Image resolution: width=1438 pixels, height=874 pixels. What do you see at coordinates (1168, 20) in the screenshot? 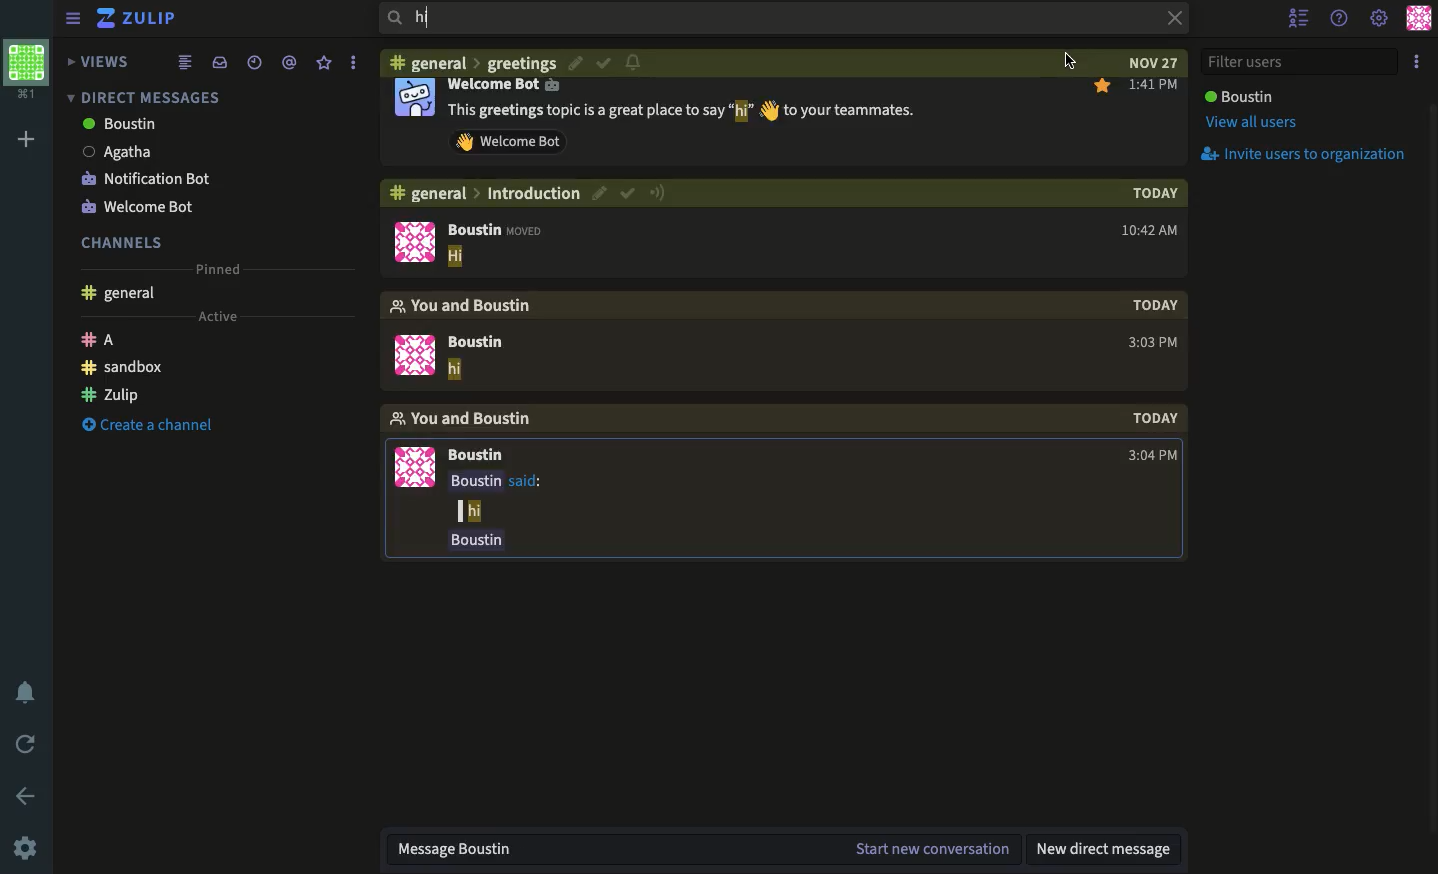
I see `Close` at bounding box center [1168, 20].